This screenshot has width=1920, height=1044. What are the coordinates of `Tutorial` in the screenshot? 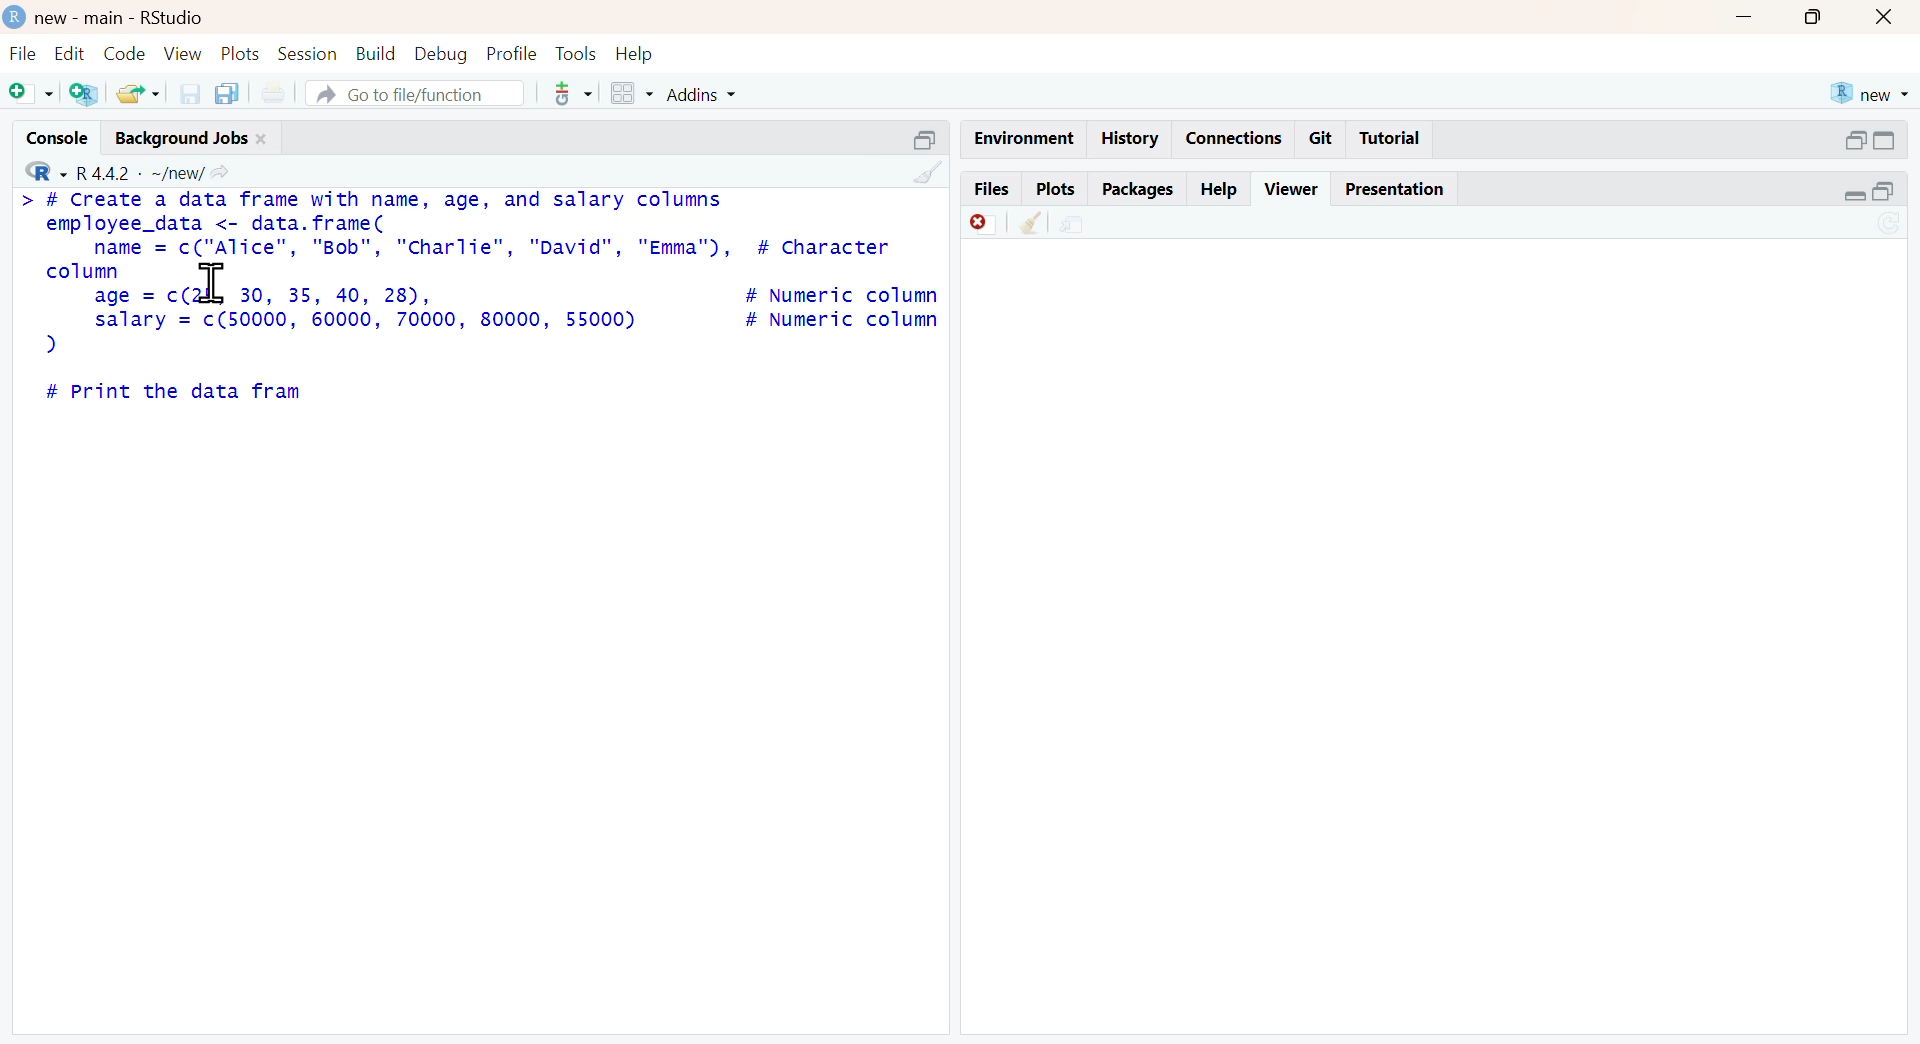 It's located at (1396, 138).